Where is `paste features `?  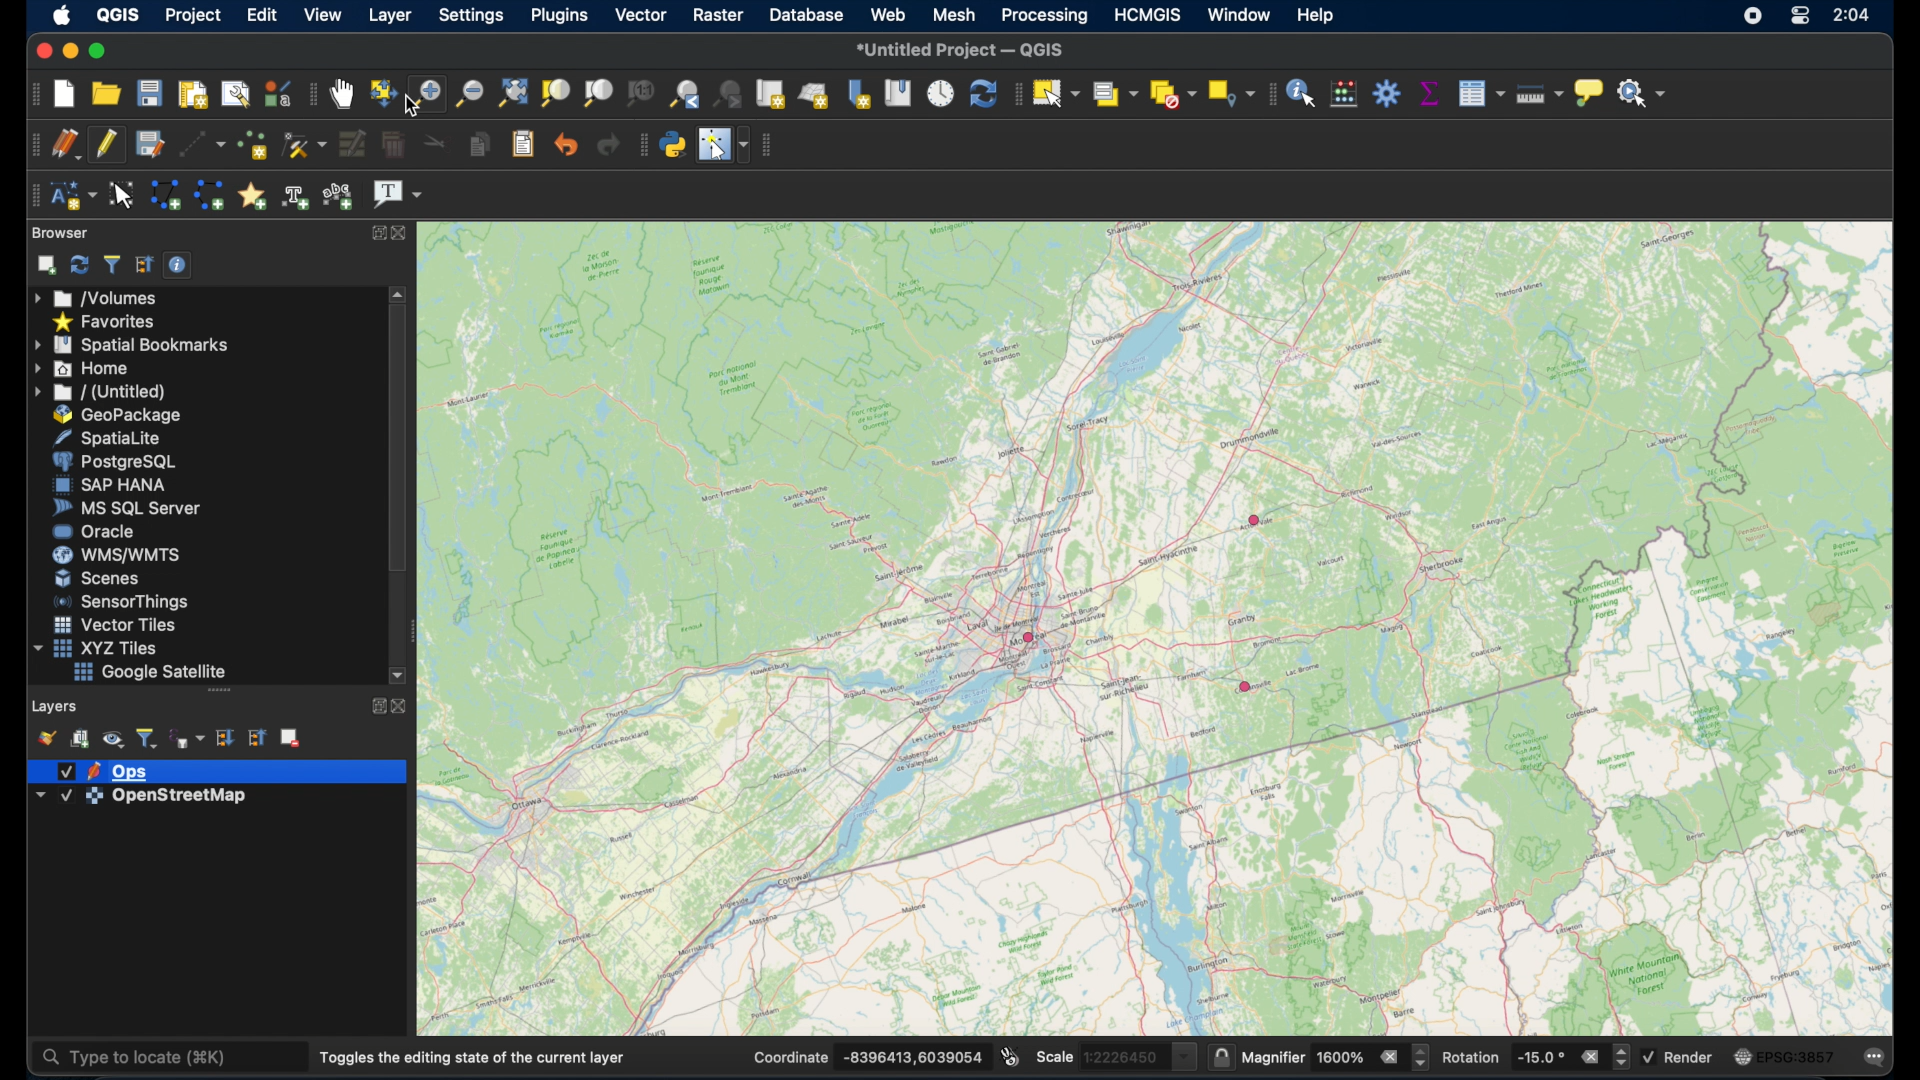
paste features  is located at coordinates (521, 143).